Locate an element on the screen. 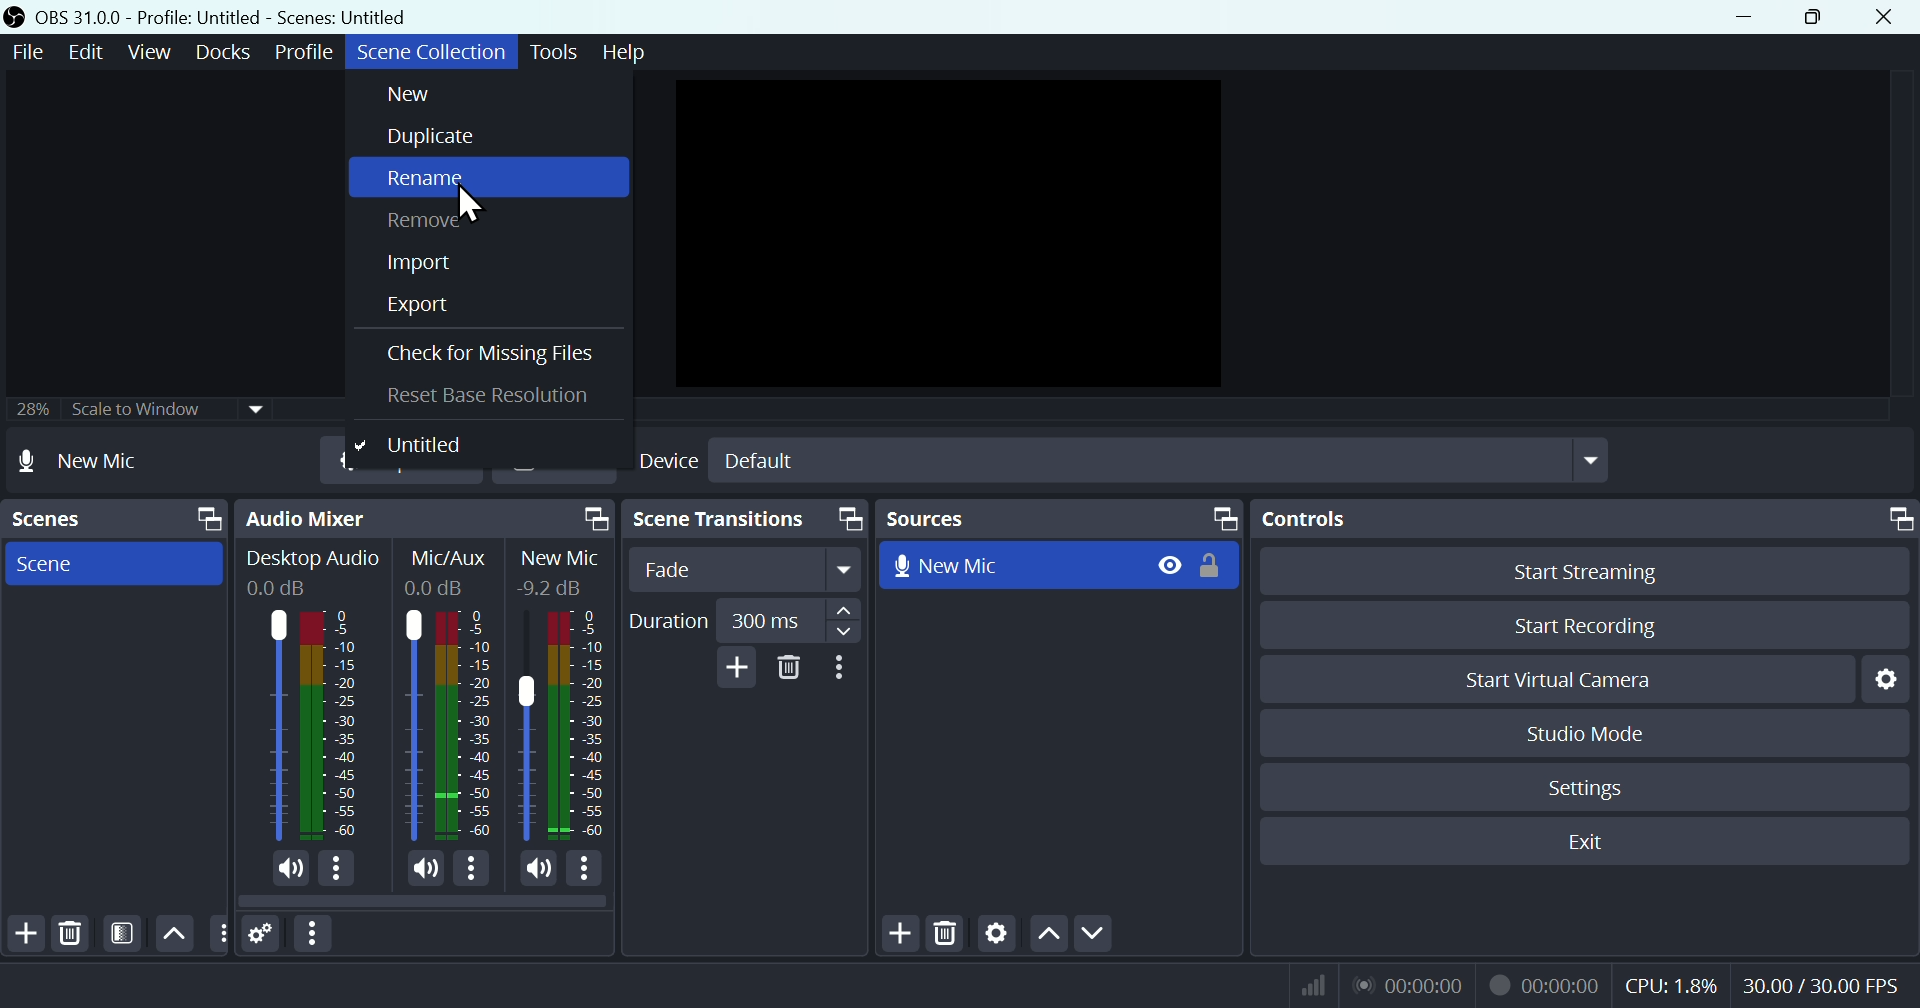 Image resolution: width=1920 pixels, height=1008 pixels. cheque for missing files is located at coordinates (492, 354).